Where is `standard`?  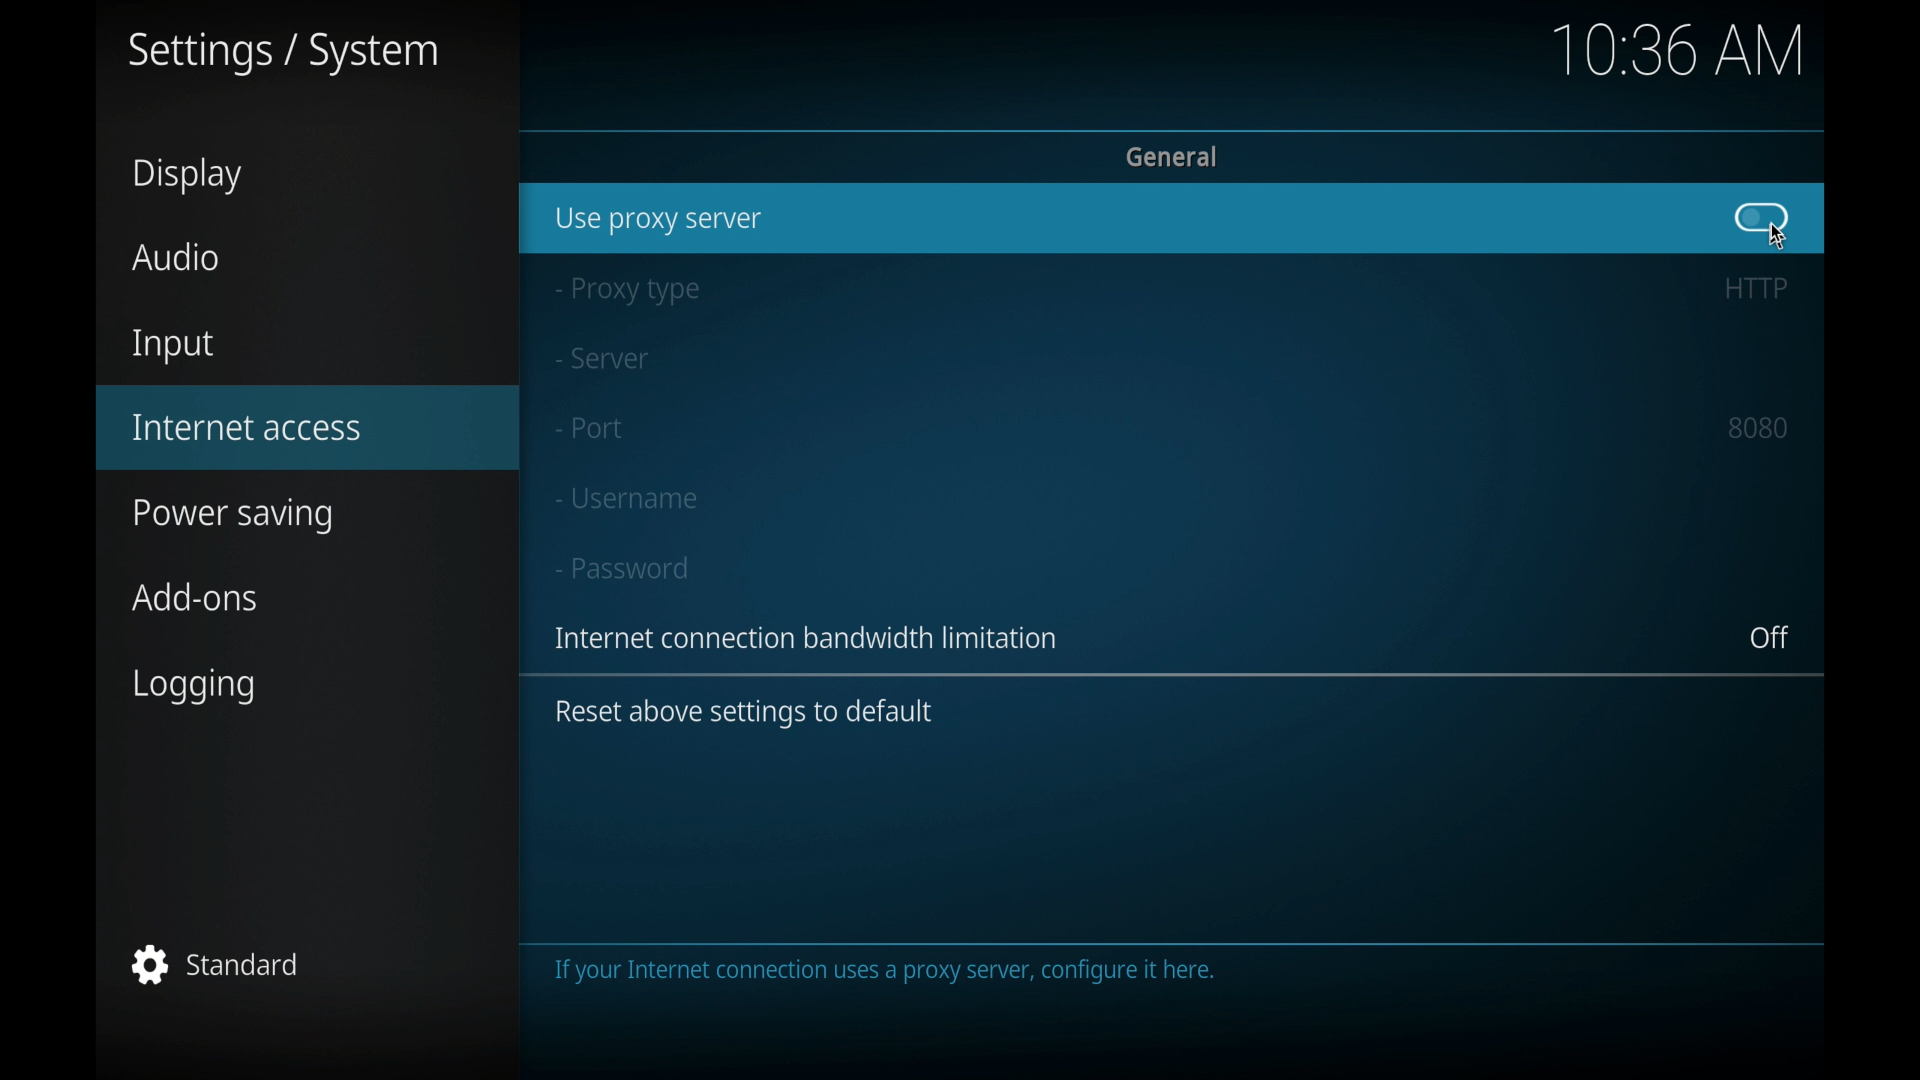 standard is located at coordinates (215, 964).